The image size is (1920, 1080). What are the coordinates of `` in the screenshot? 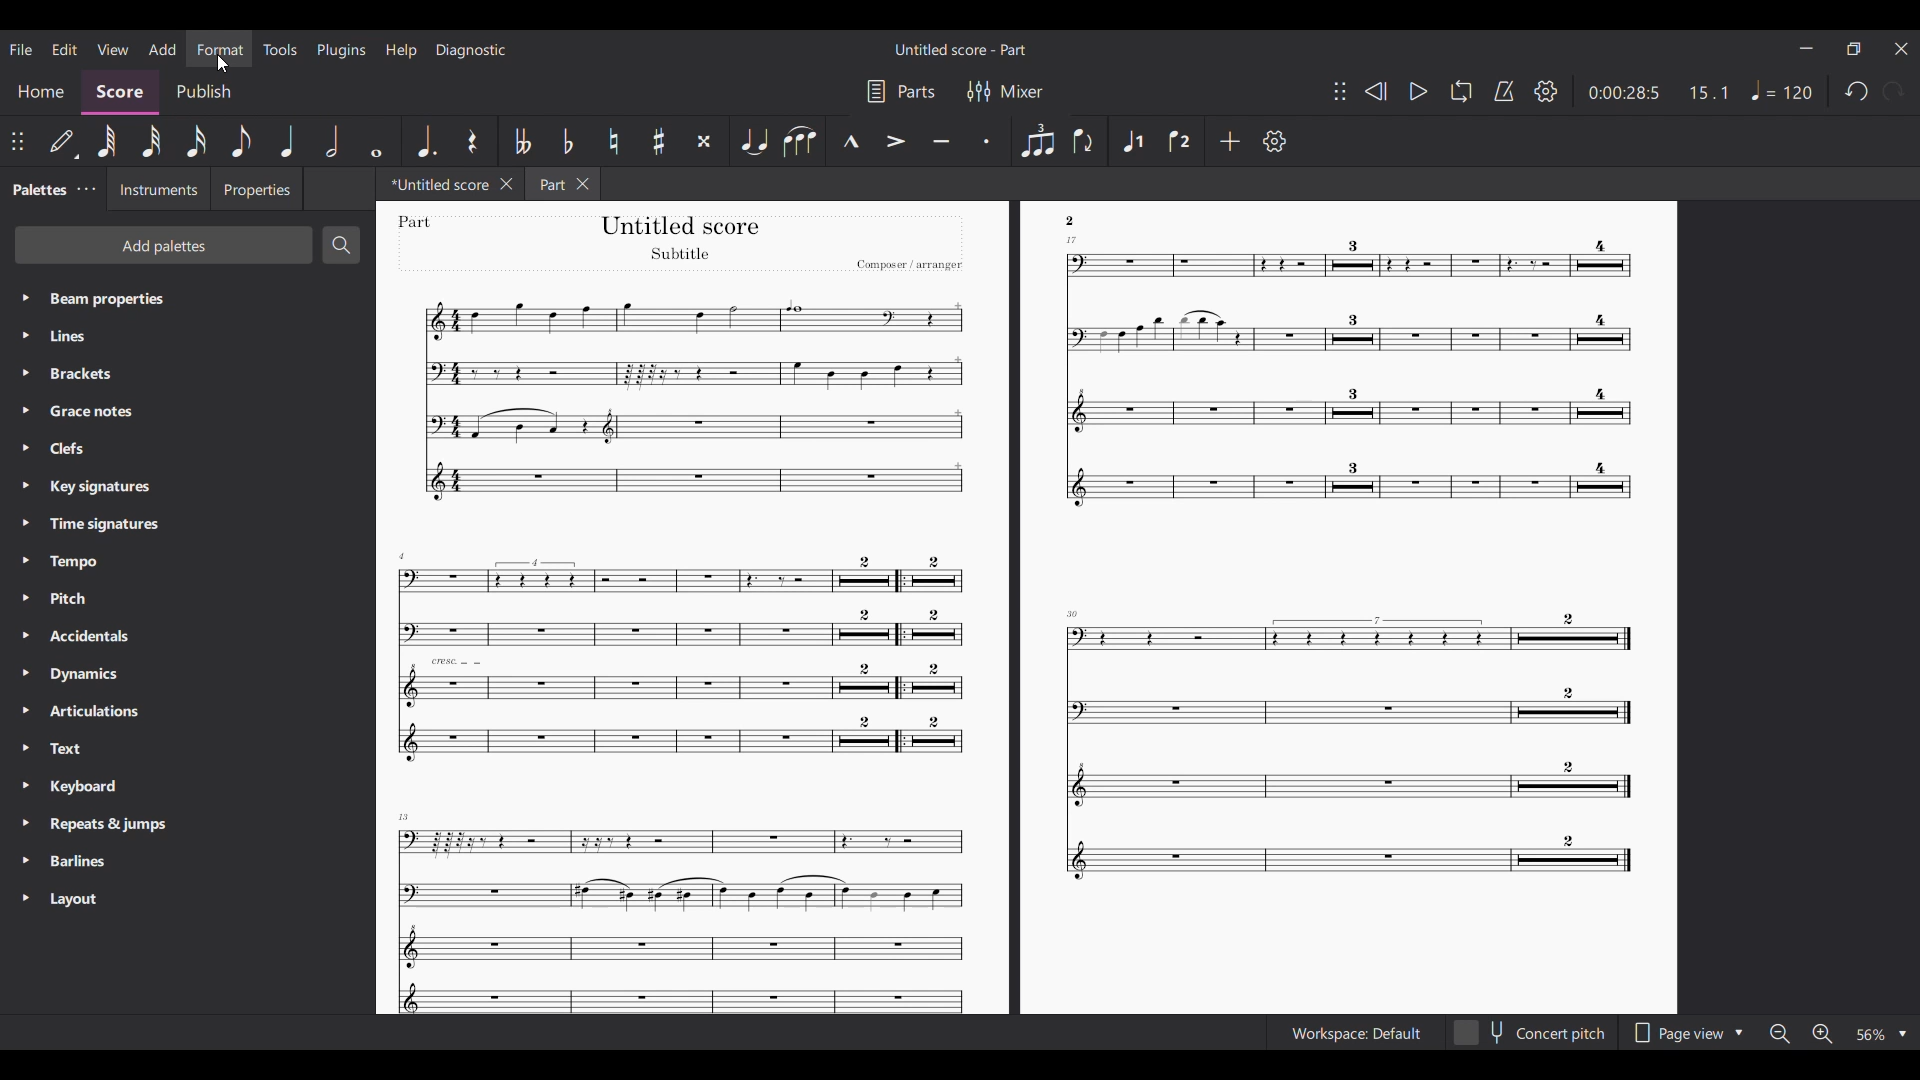 It's located at (679, 223).